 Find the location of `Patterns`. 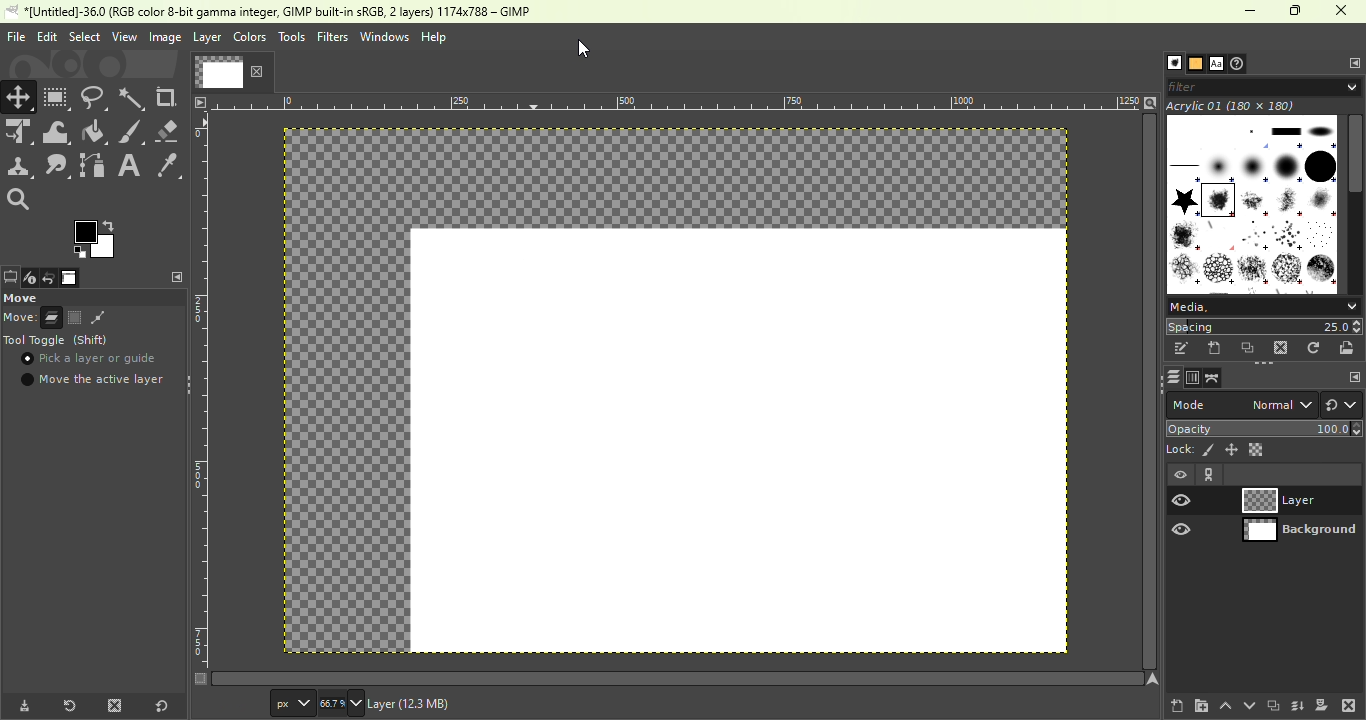

Patterns is located at coordinates (1194, 62).